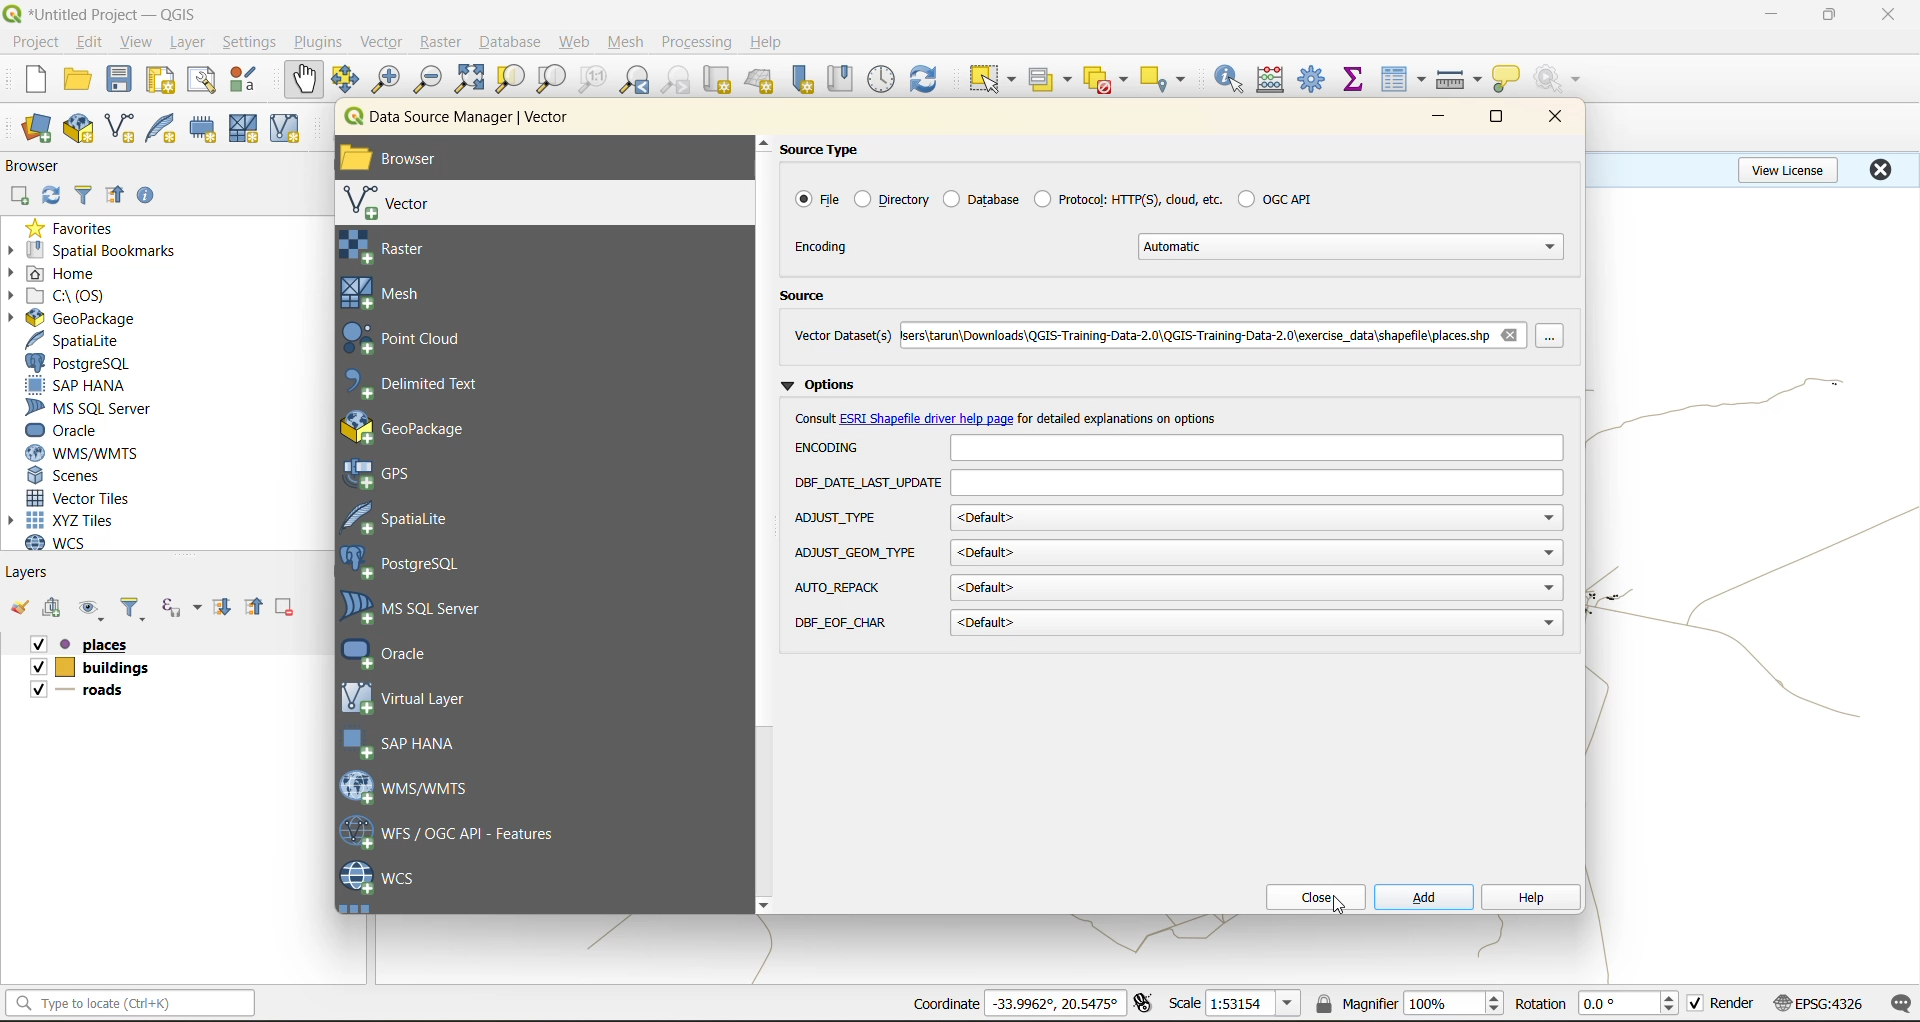 Image resolution: width=1920 pixels, height=1022 pixels. What do you see at coordinates (762, 80) in the screenshot?
I see `new 3d map` at bounding box center [762, 80].